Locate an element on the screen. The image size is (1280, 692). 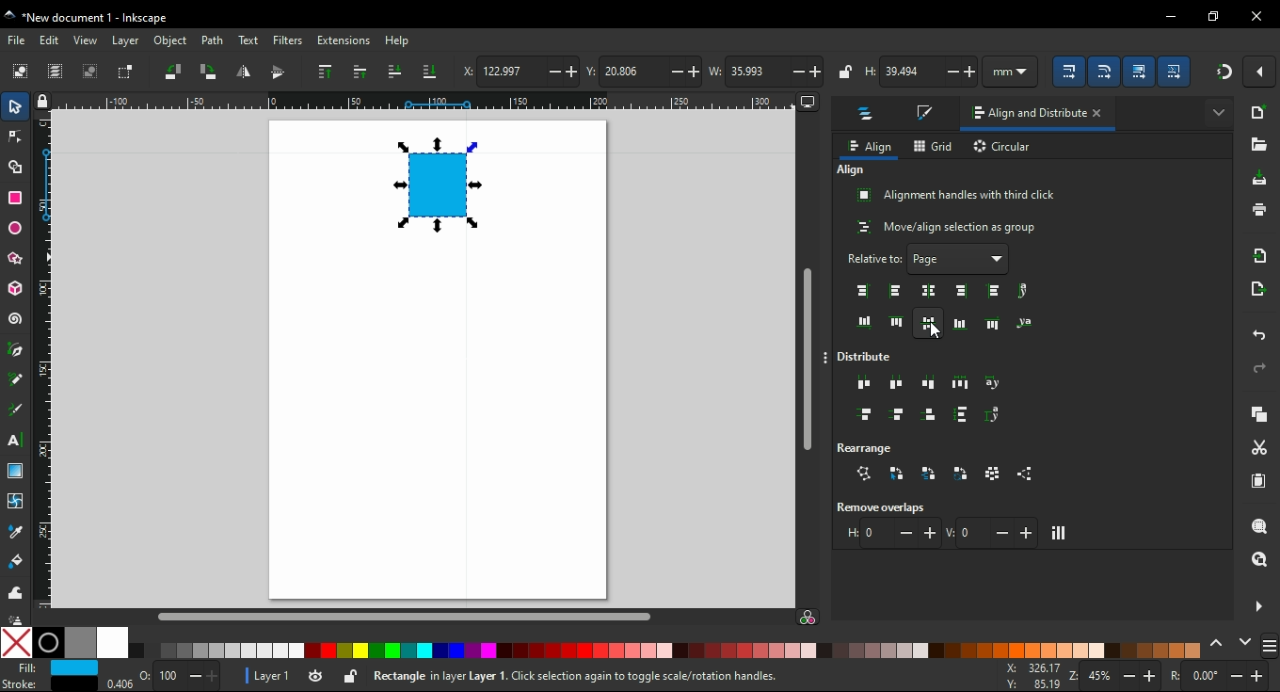
layer visibility is located at coordinates (314, 674).